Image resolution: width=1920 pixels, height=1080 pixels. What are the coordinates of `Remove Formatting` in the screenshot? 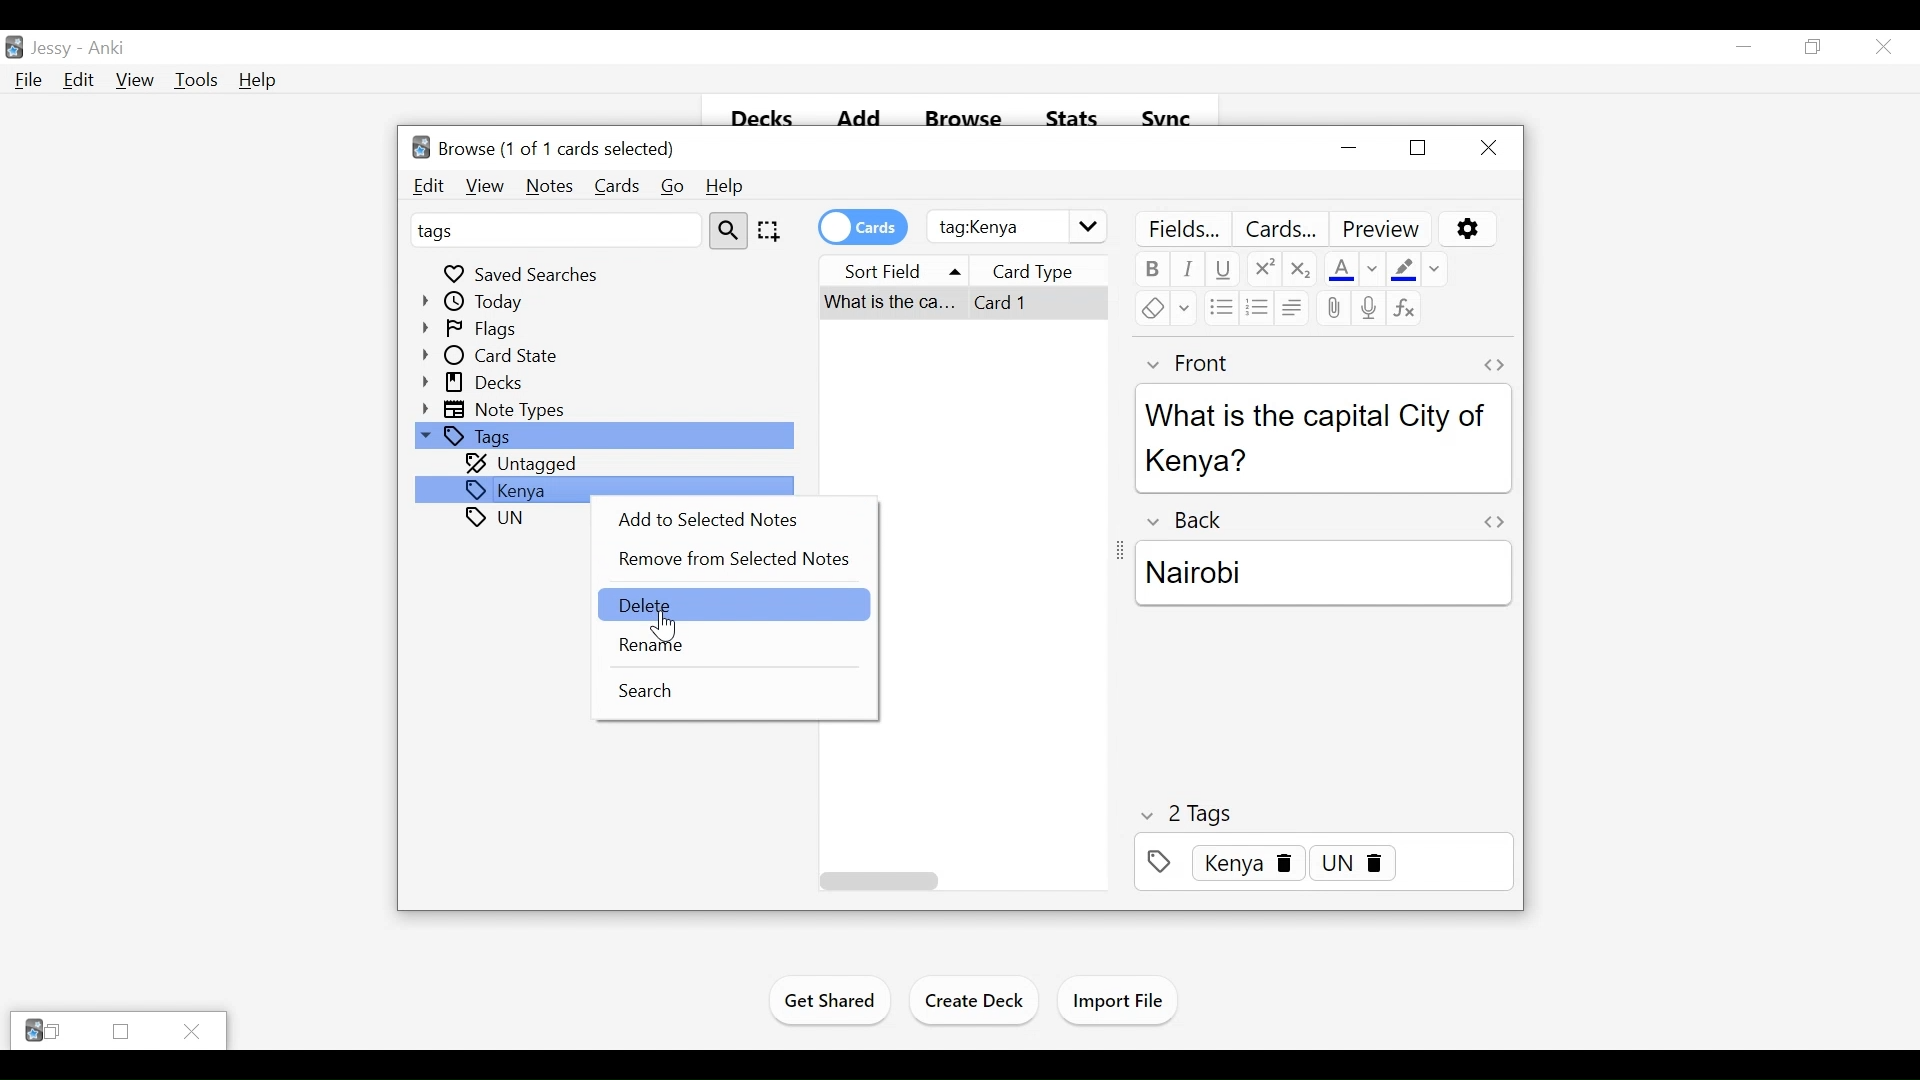 It's located at (1151, 308).